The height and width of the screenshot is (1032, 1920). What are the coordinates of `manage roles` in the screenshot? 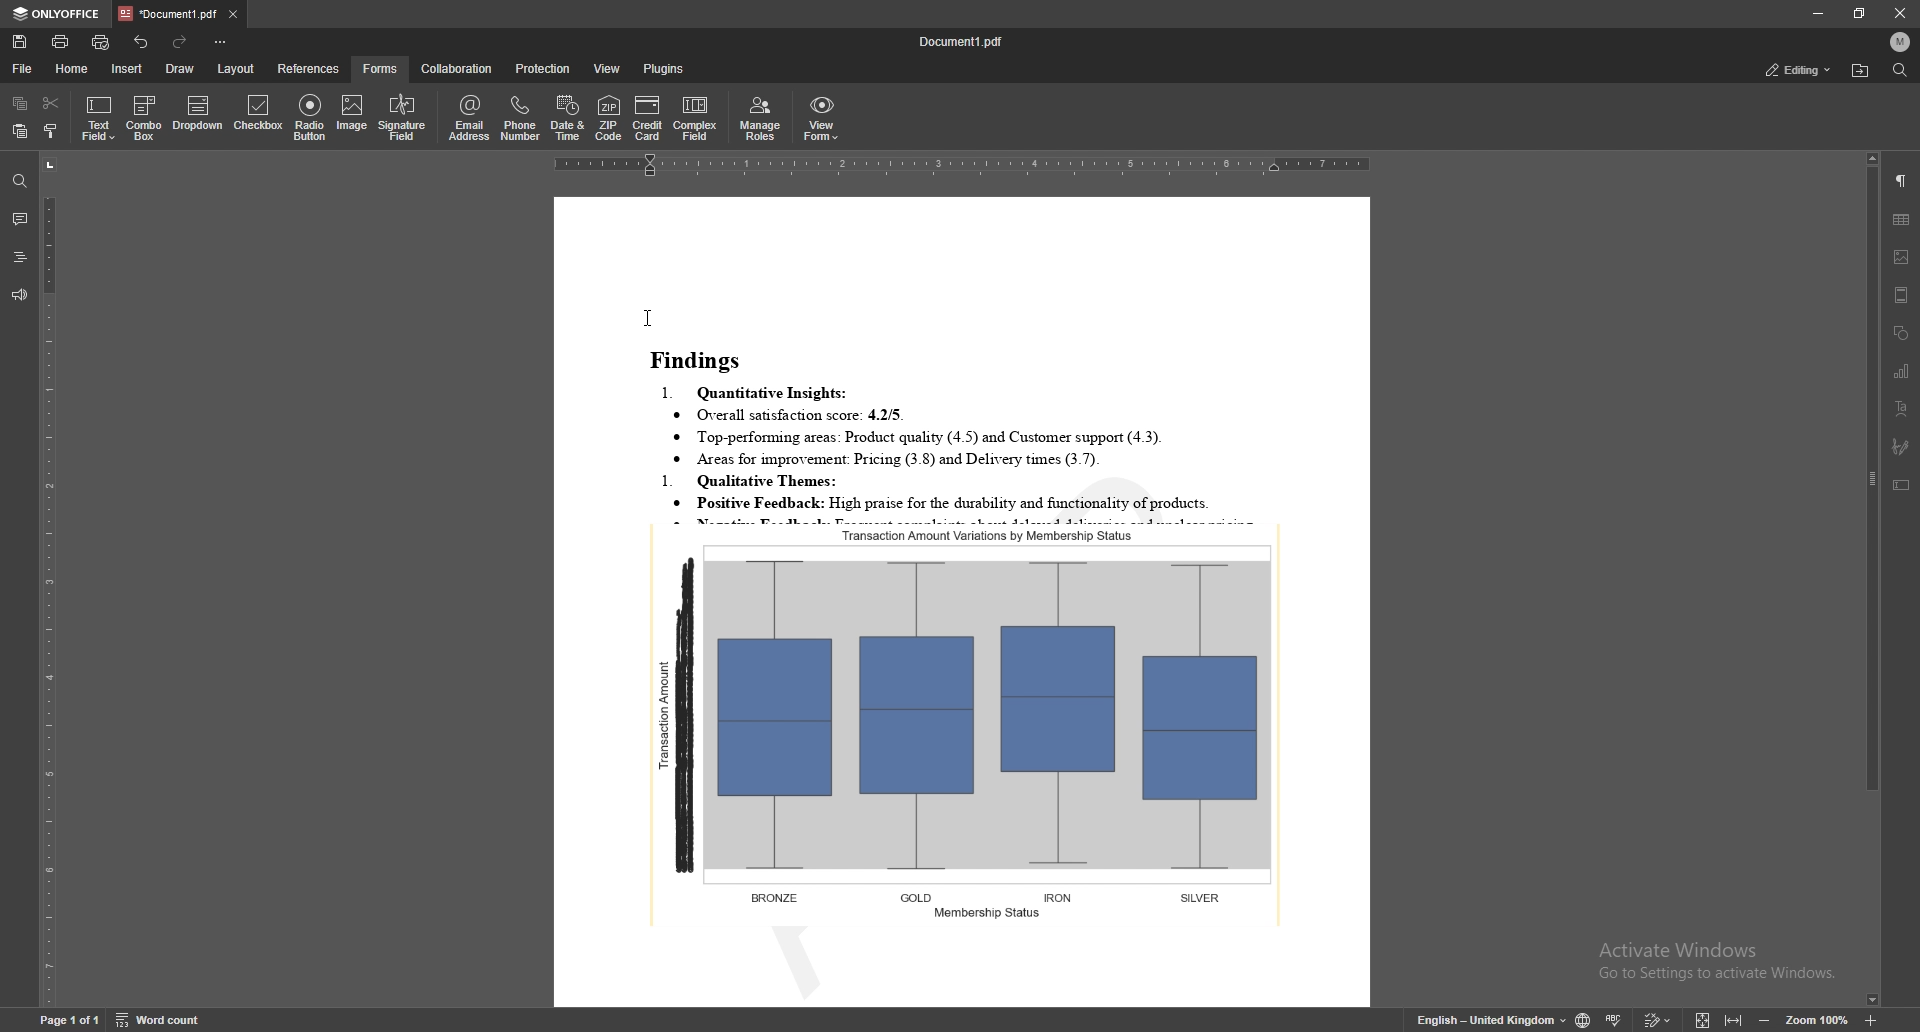 It's located at (761, 120).